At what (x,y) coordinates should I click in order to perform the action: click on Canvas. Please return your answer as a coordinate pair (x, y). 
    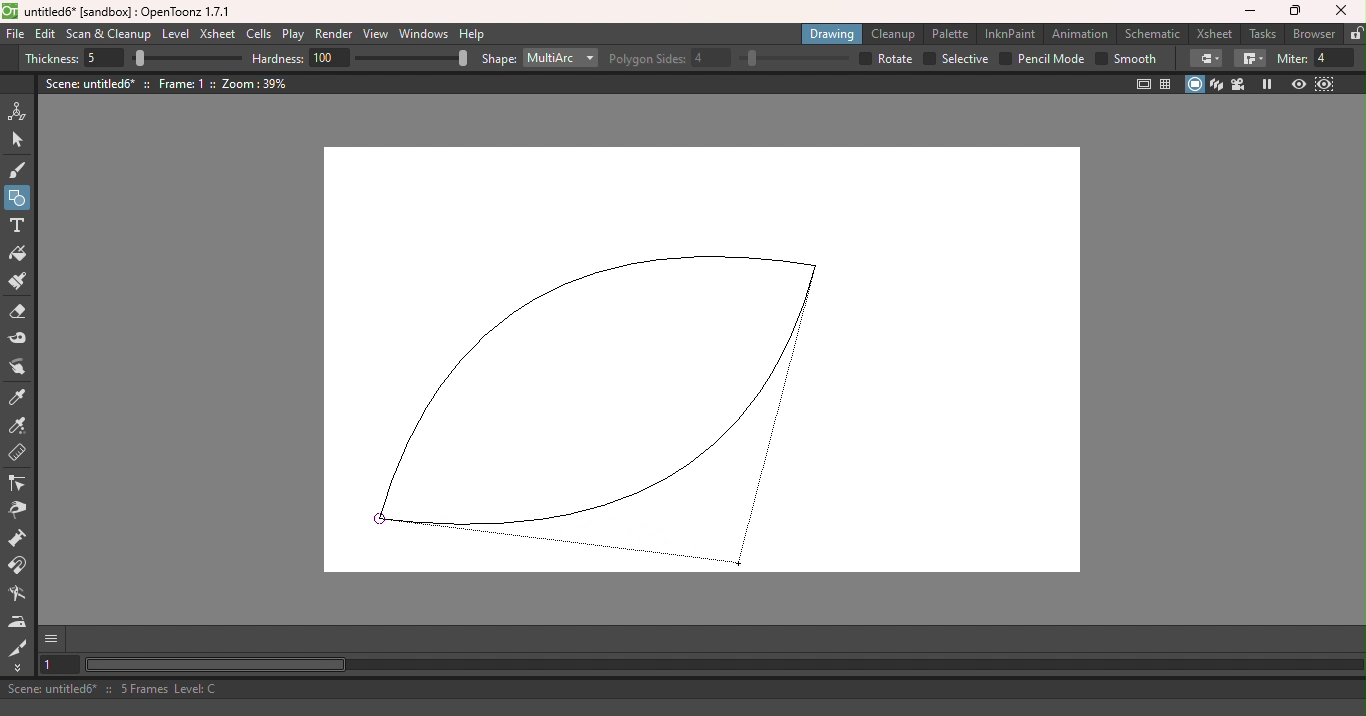
    Looking at the image, I should click on (703, 374).